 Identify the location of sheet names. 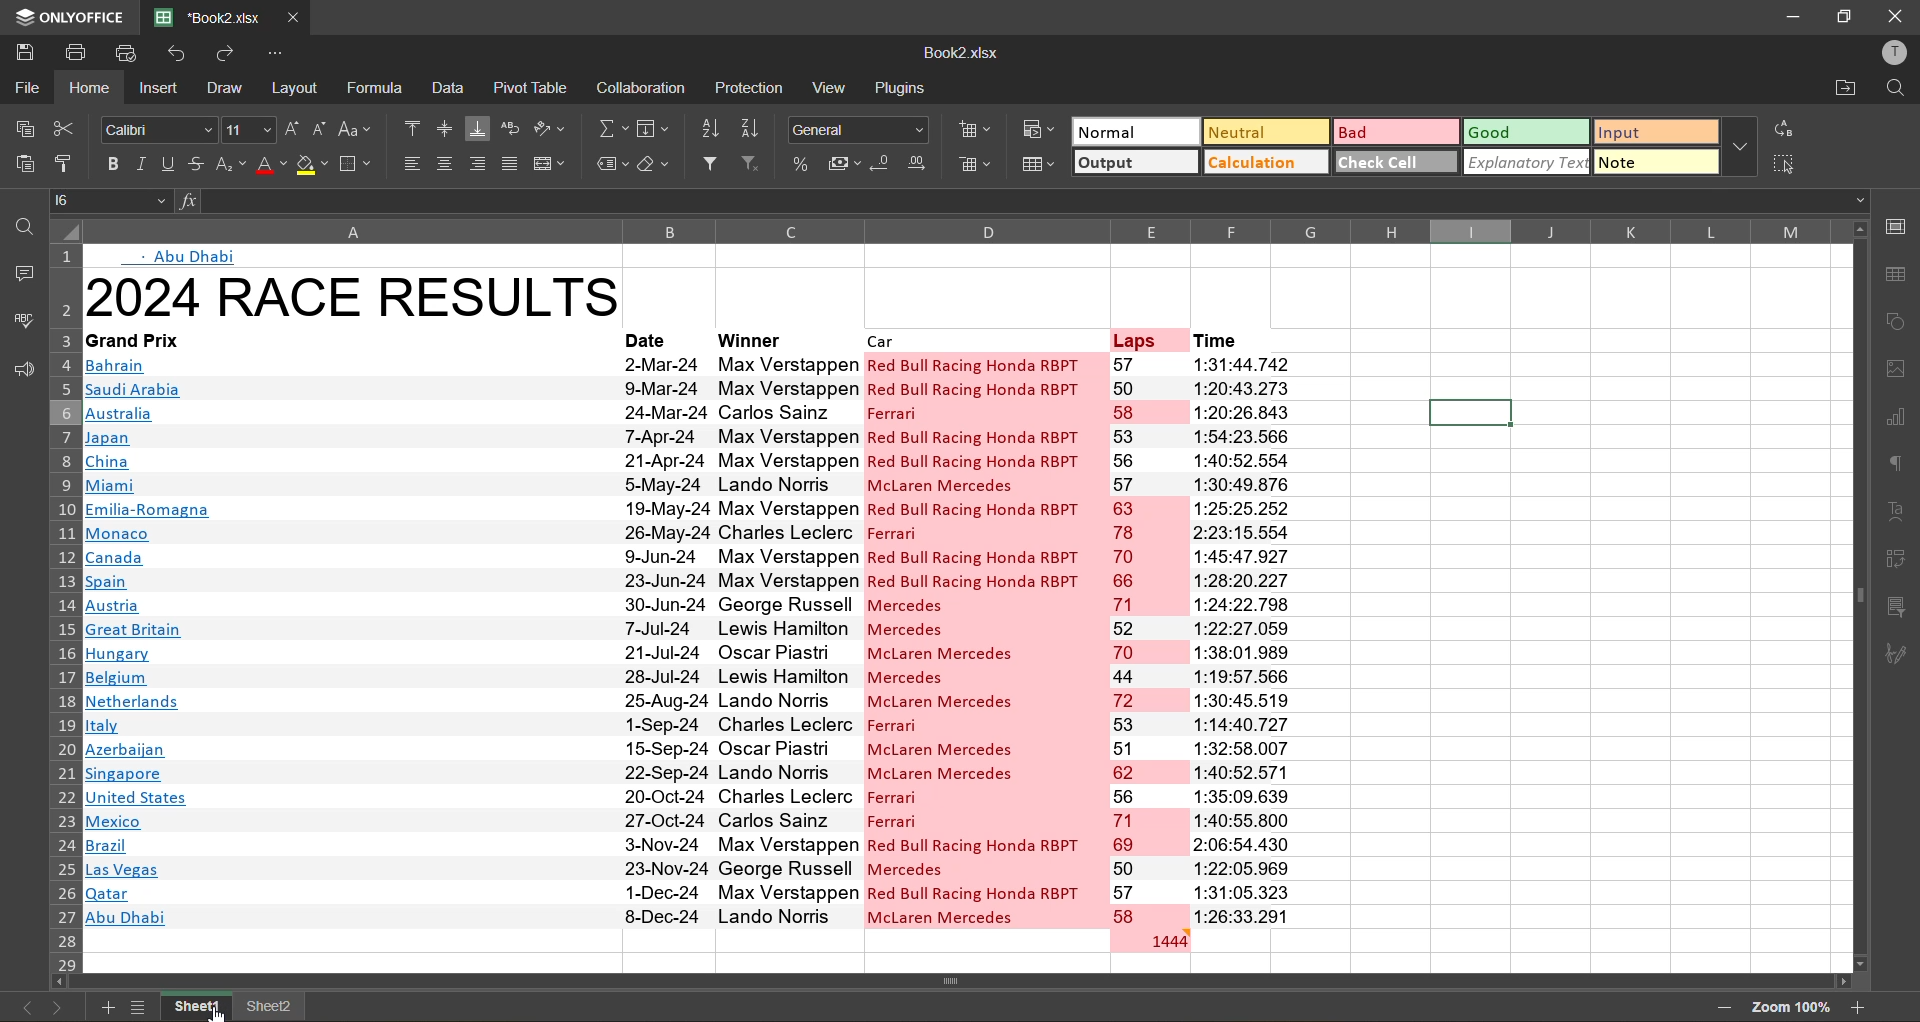
(193, 1007).